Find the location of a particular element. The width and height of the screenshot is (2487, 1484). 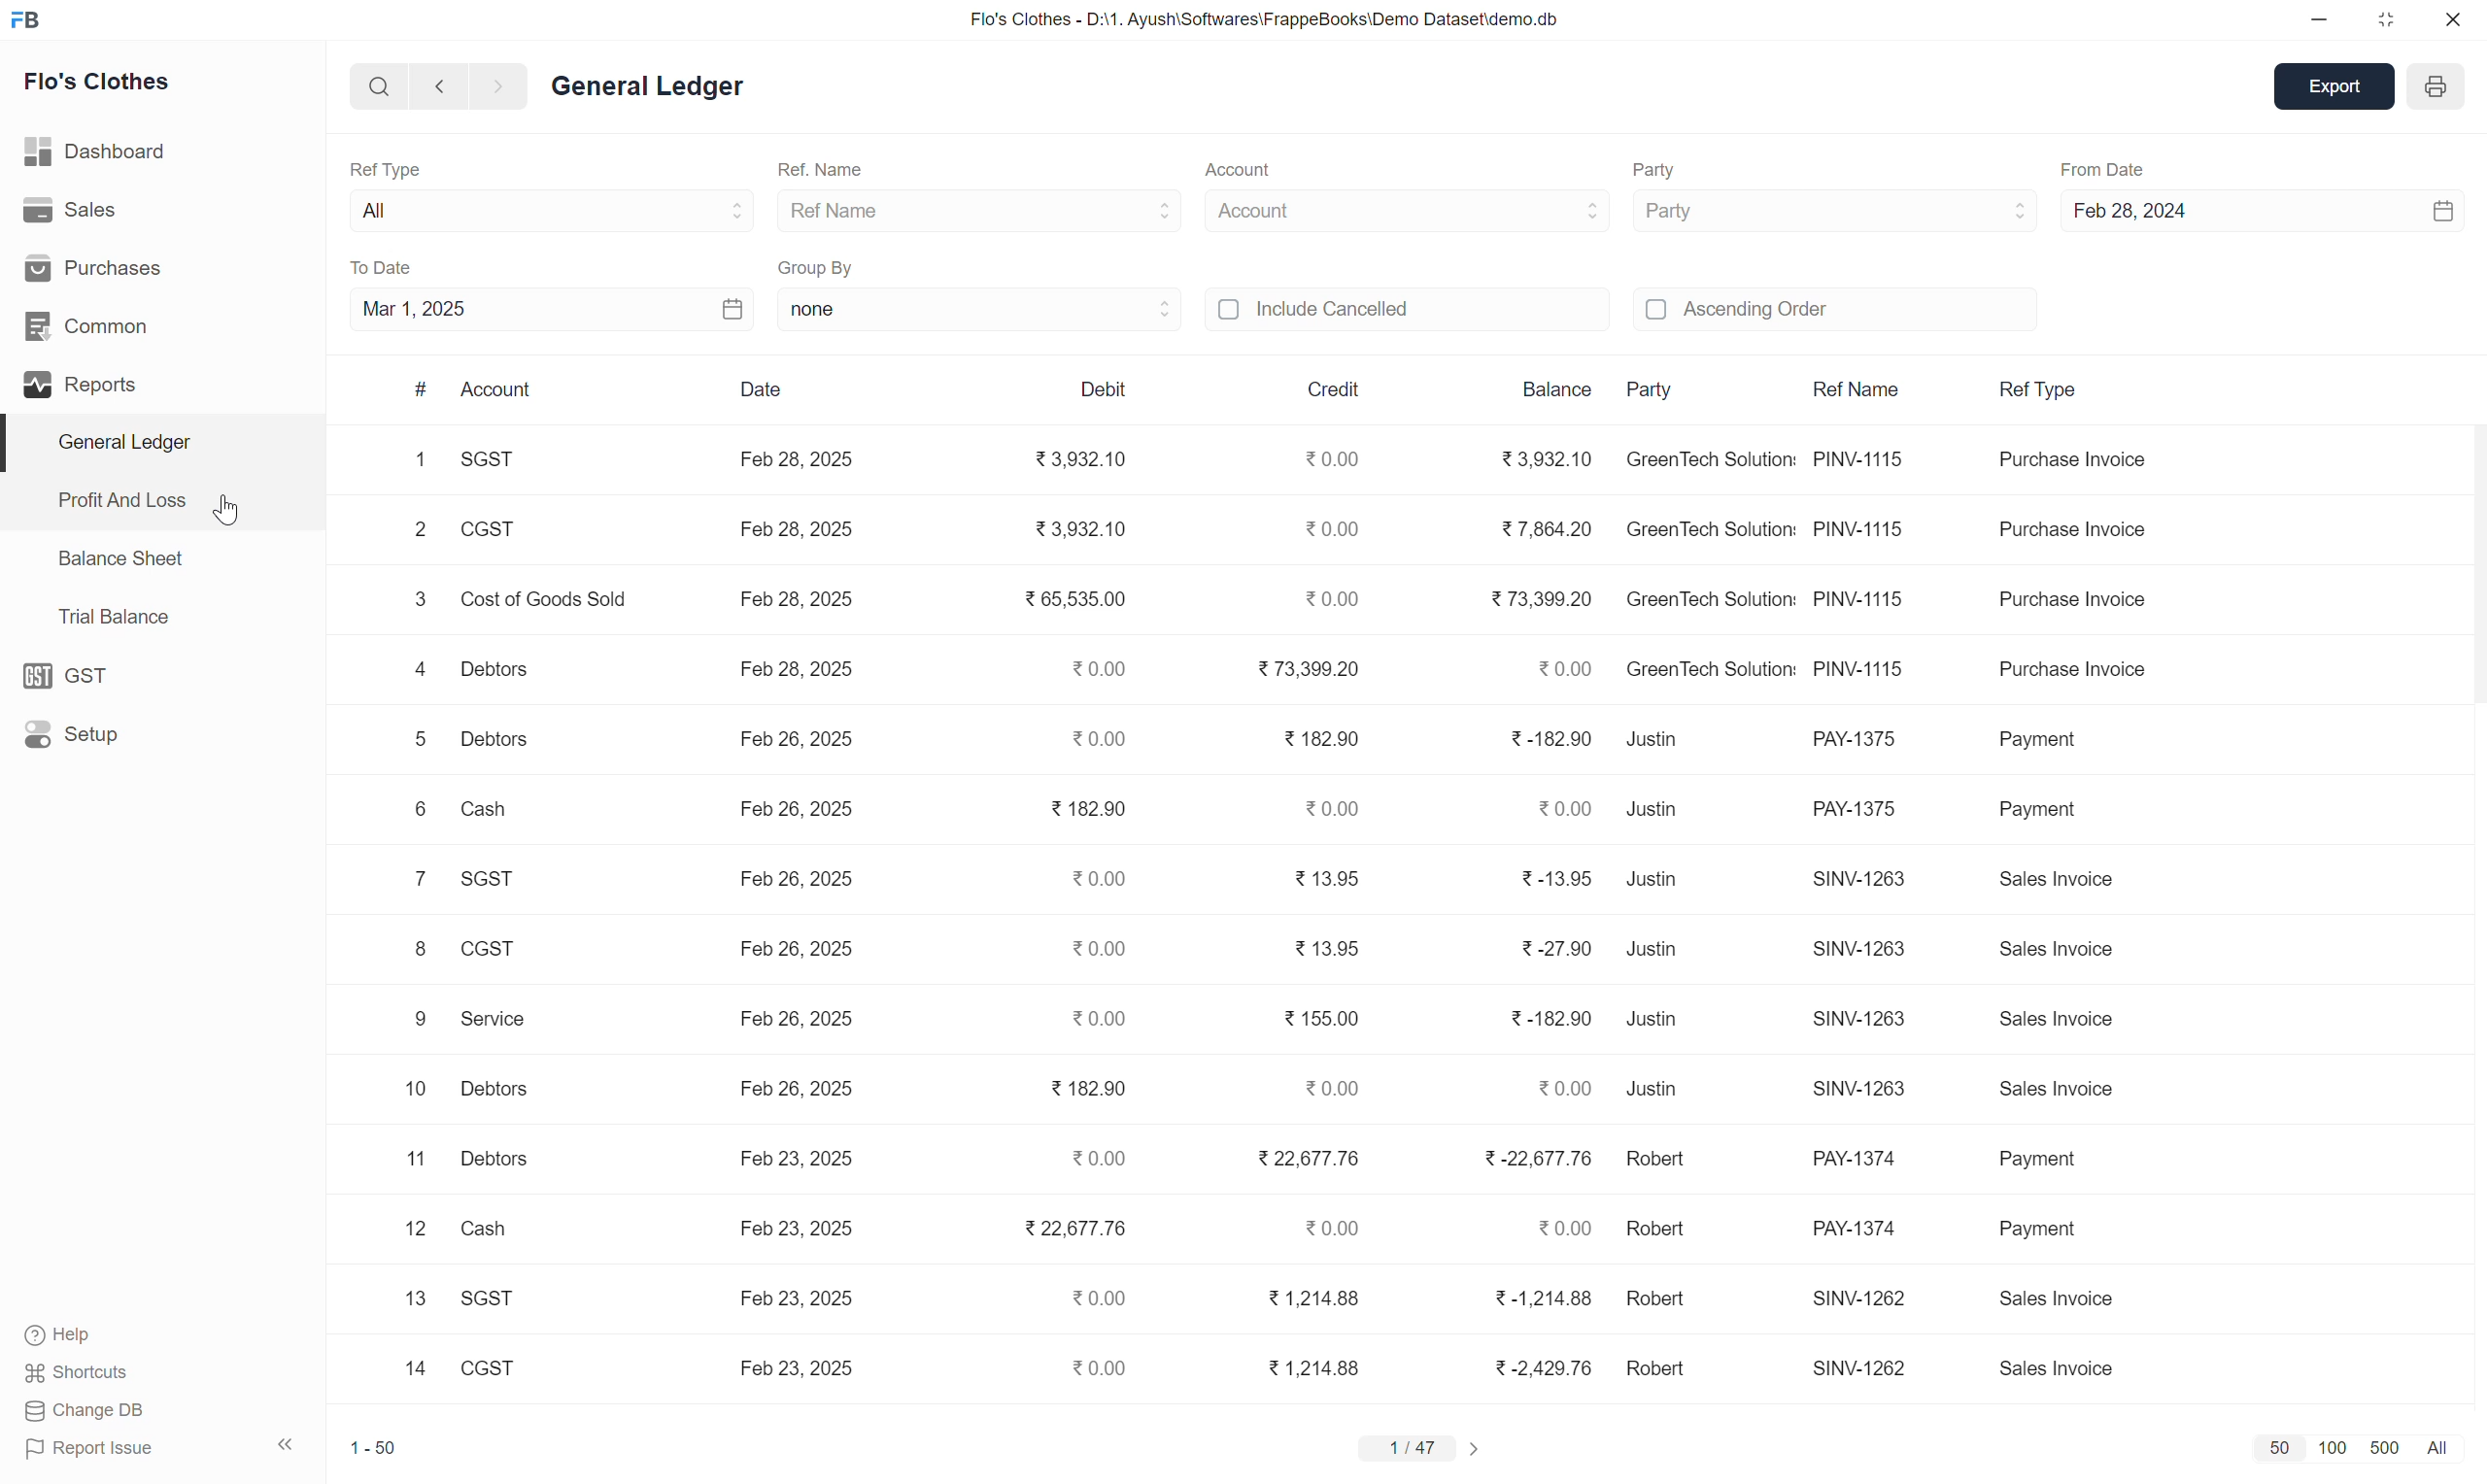

Robert is located at coordinates (1659, 1230).